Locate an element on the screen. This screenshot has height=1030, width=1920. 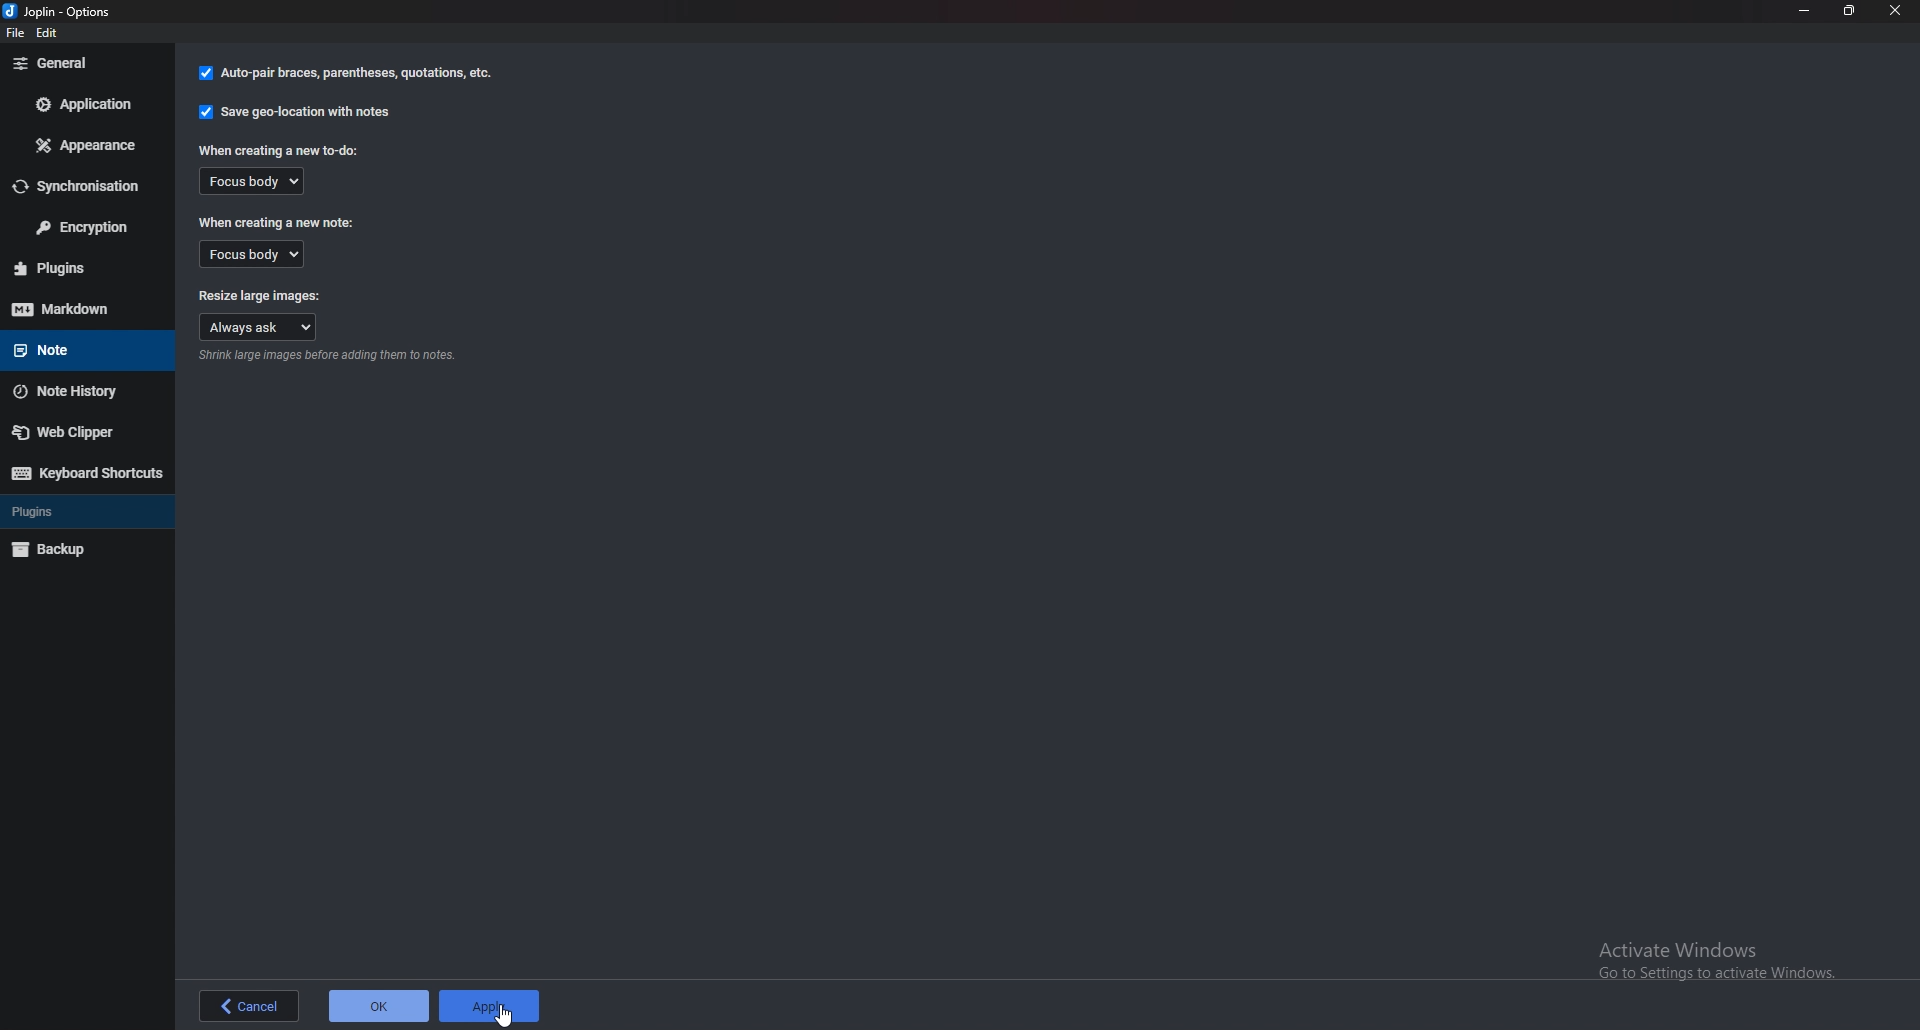
autopair braces, parenthesis, Quotations,etc. is located at coordinates (343, 76).